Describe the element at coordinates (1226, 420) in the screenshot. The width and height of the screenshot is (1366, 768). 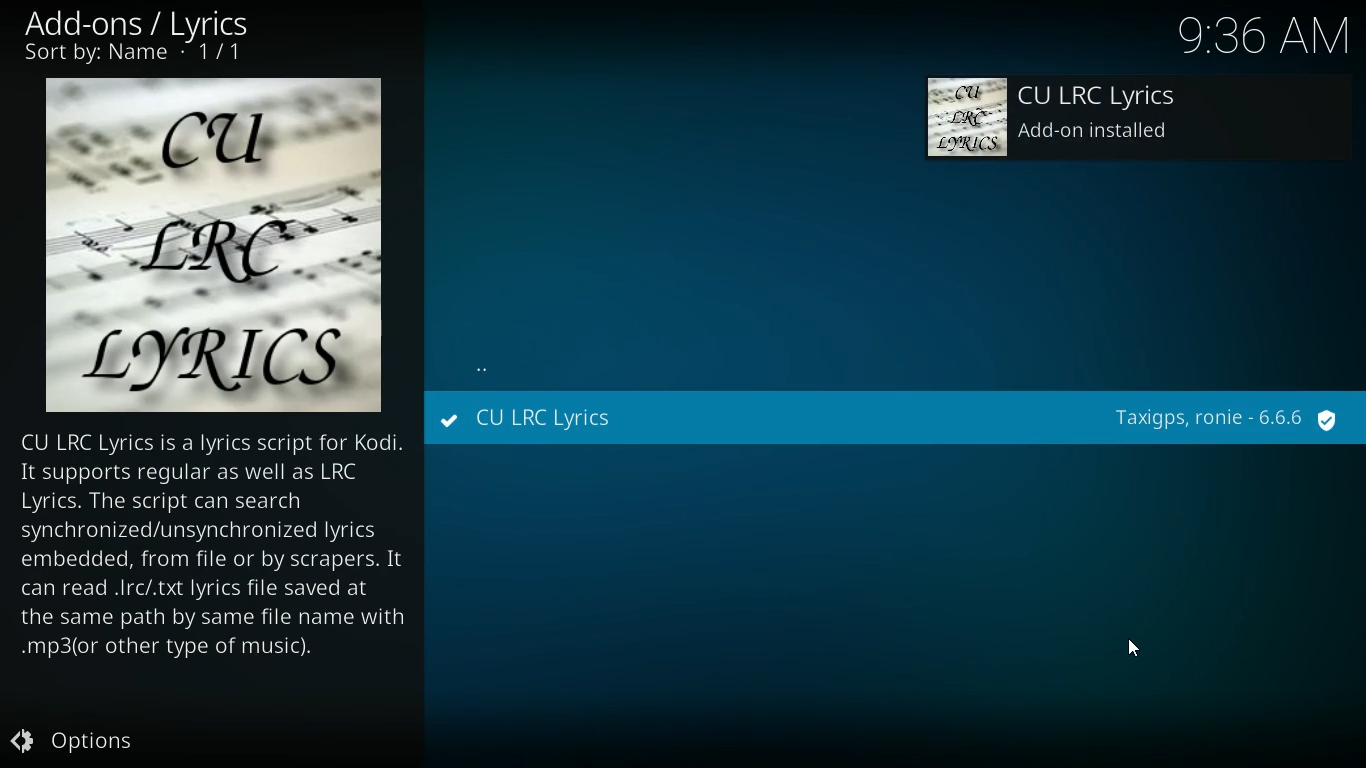
I see `provider` at that location.